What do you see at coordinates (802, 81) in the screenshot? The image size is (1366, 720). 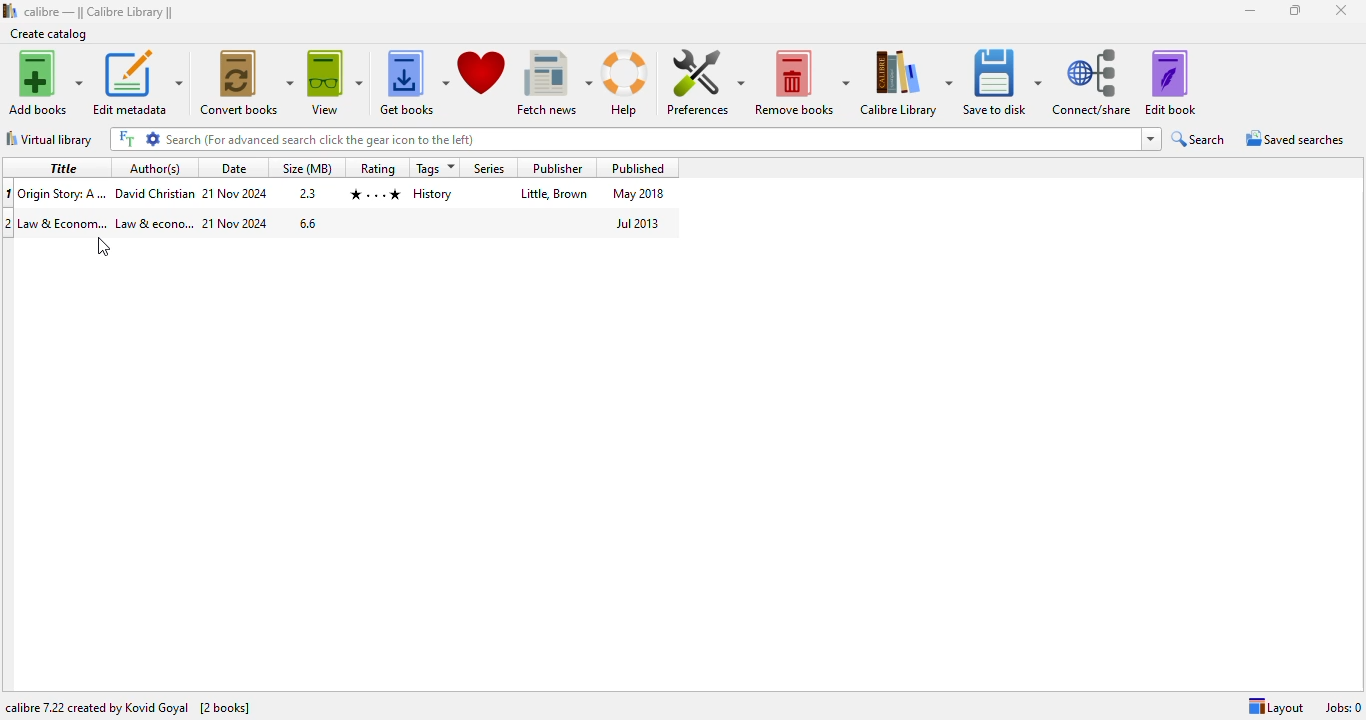 I see `remove books` at bounding box center [802, 81].